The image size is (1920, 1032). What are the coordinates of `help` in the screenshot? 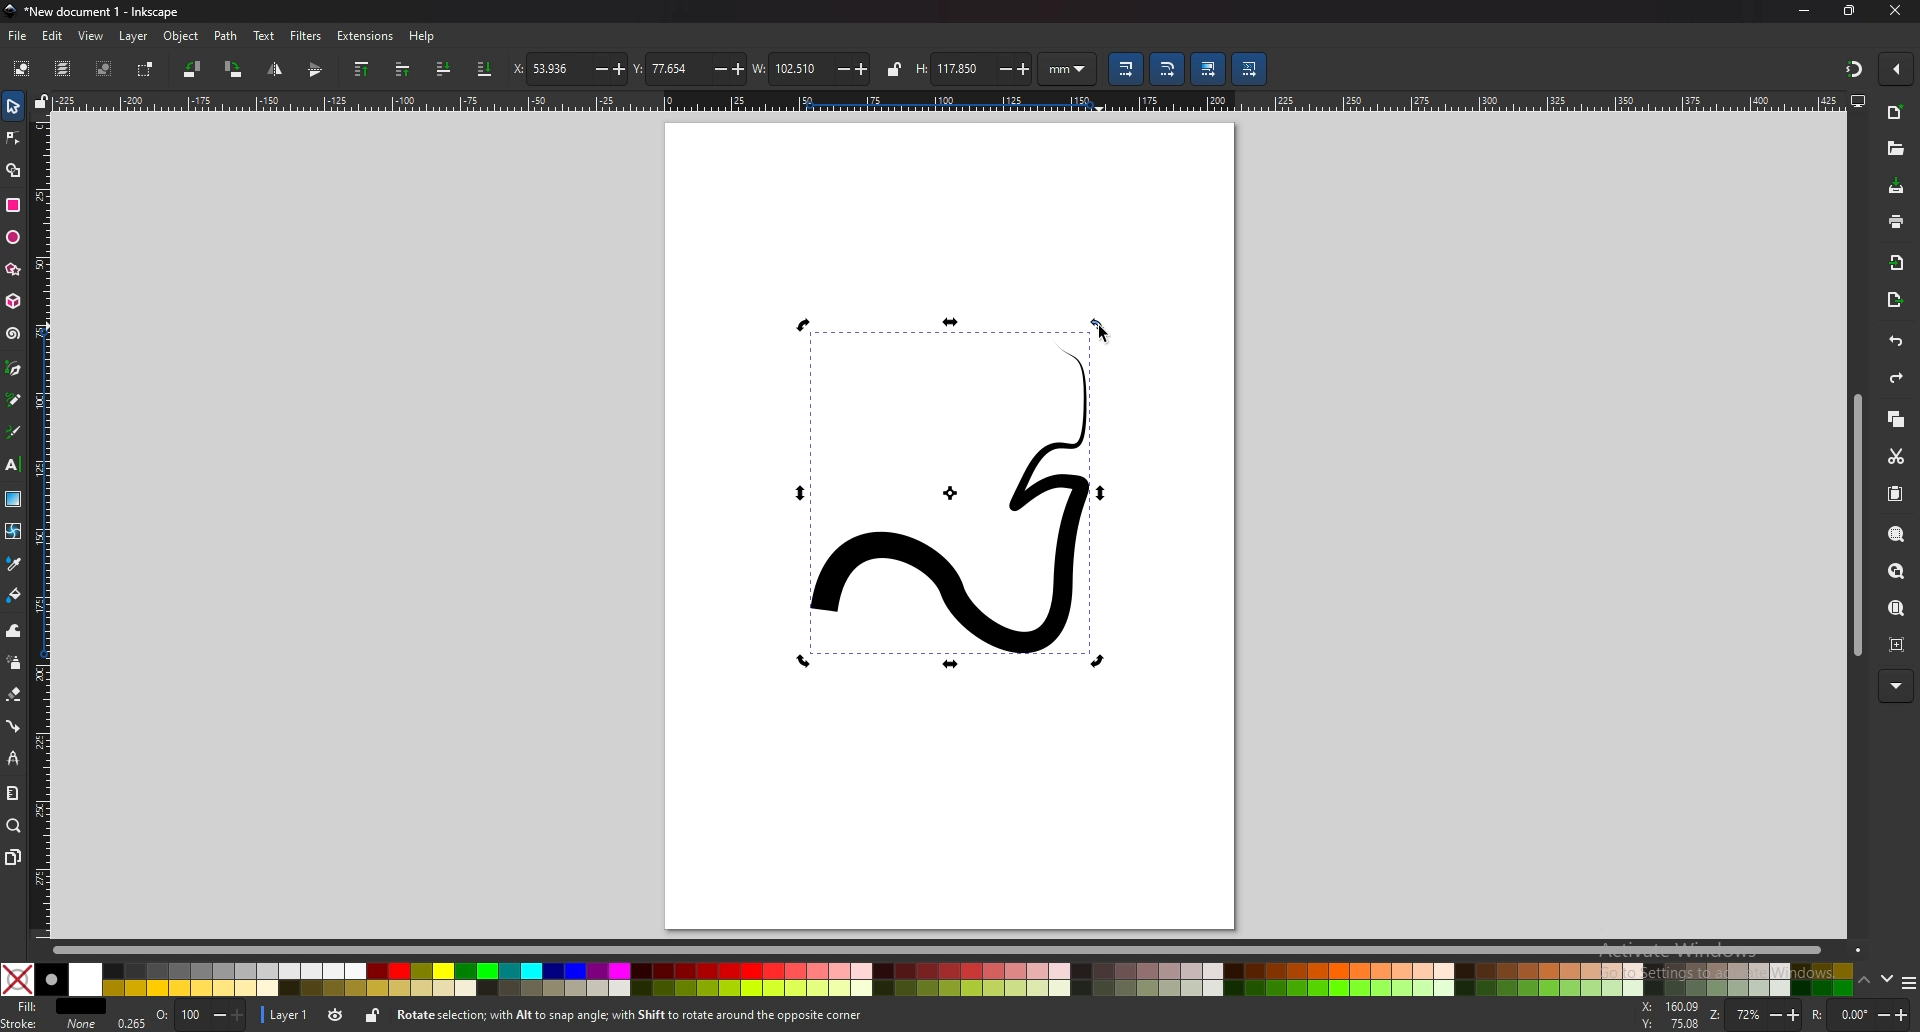 It's located at (422, 38).